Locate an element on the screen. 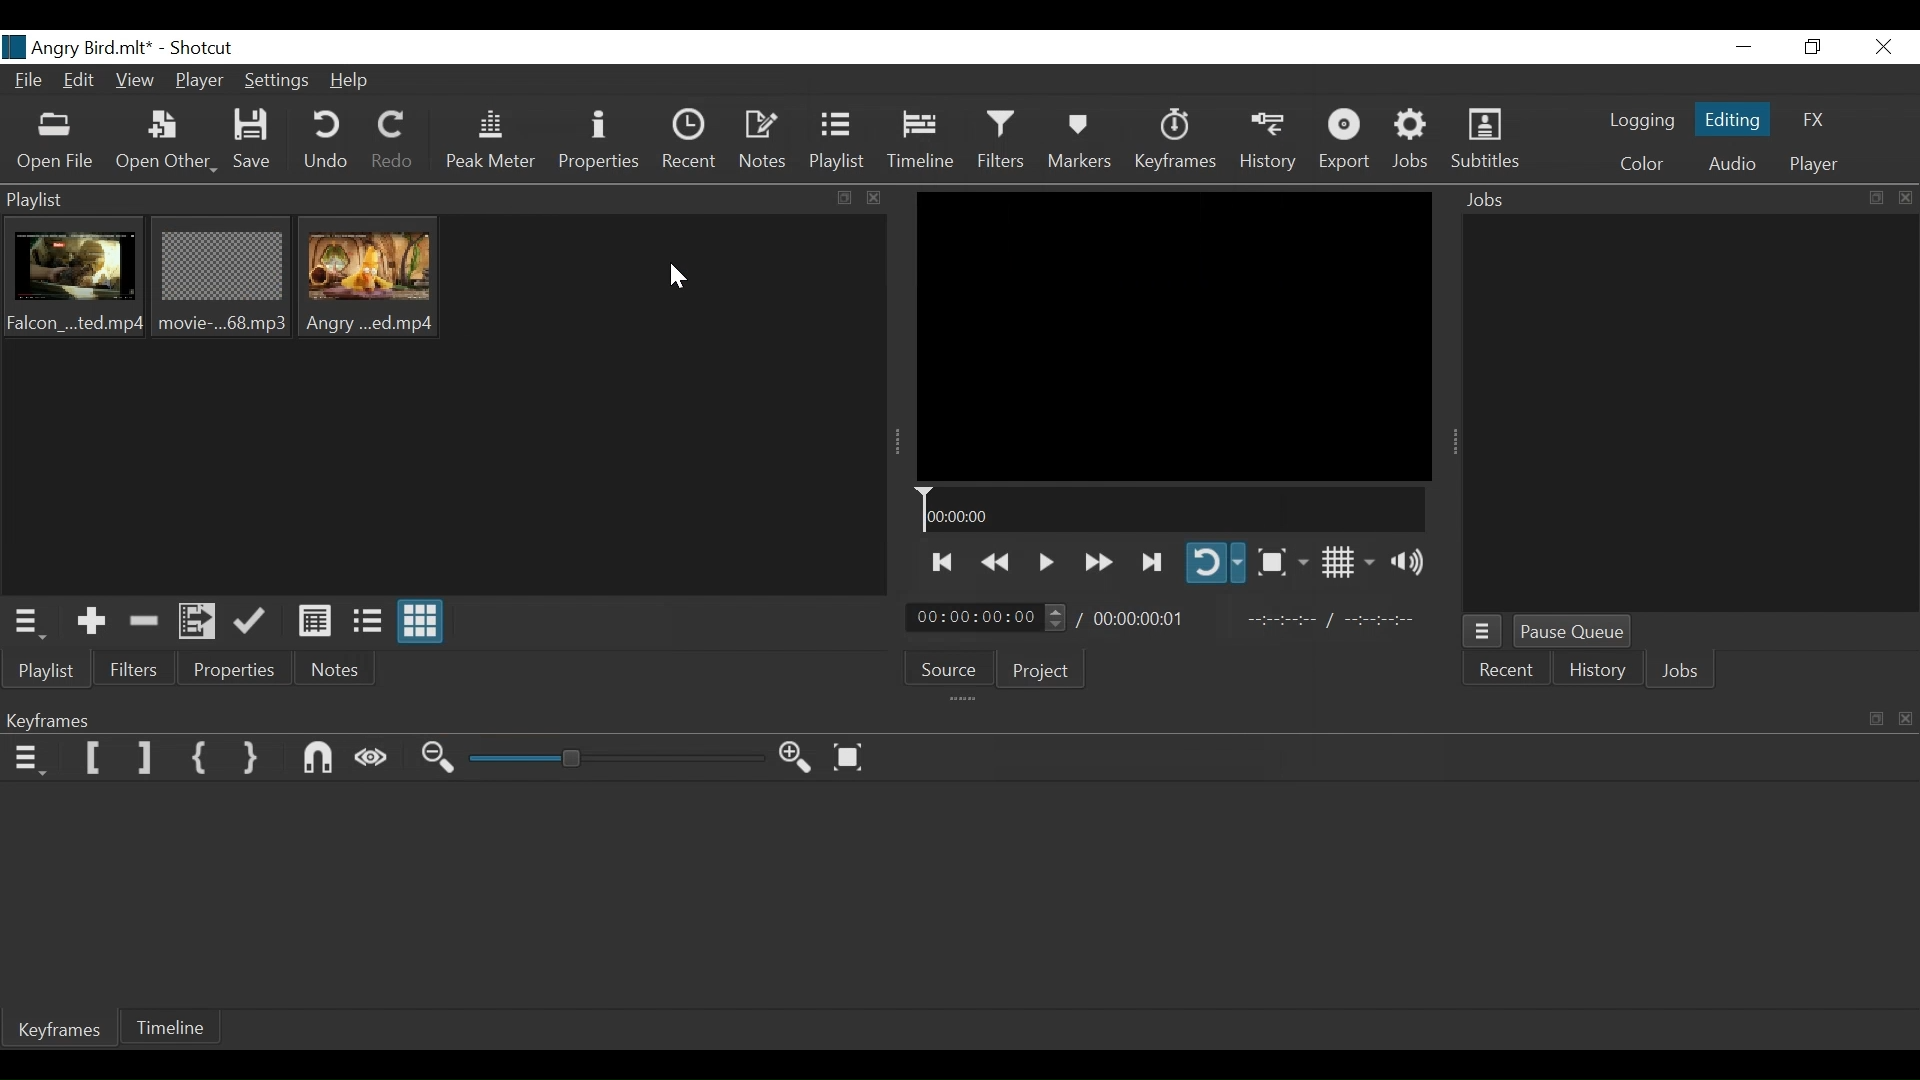 Image resolution: width=1920 pixels, height=1080 pixels. Set First Simple Keyframe is located at coordinates (199, 755).